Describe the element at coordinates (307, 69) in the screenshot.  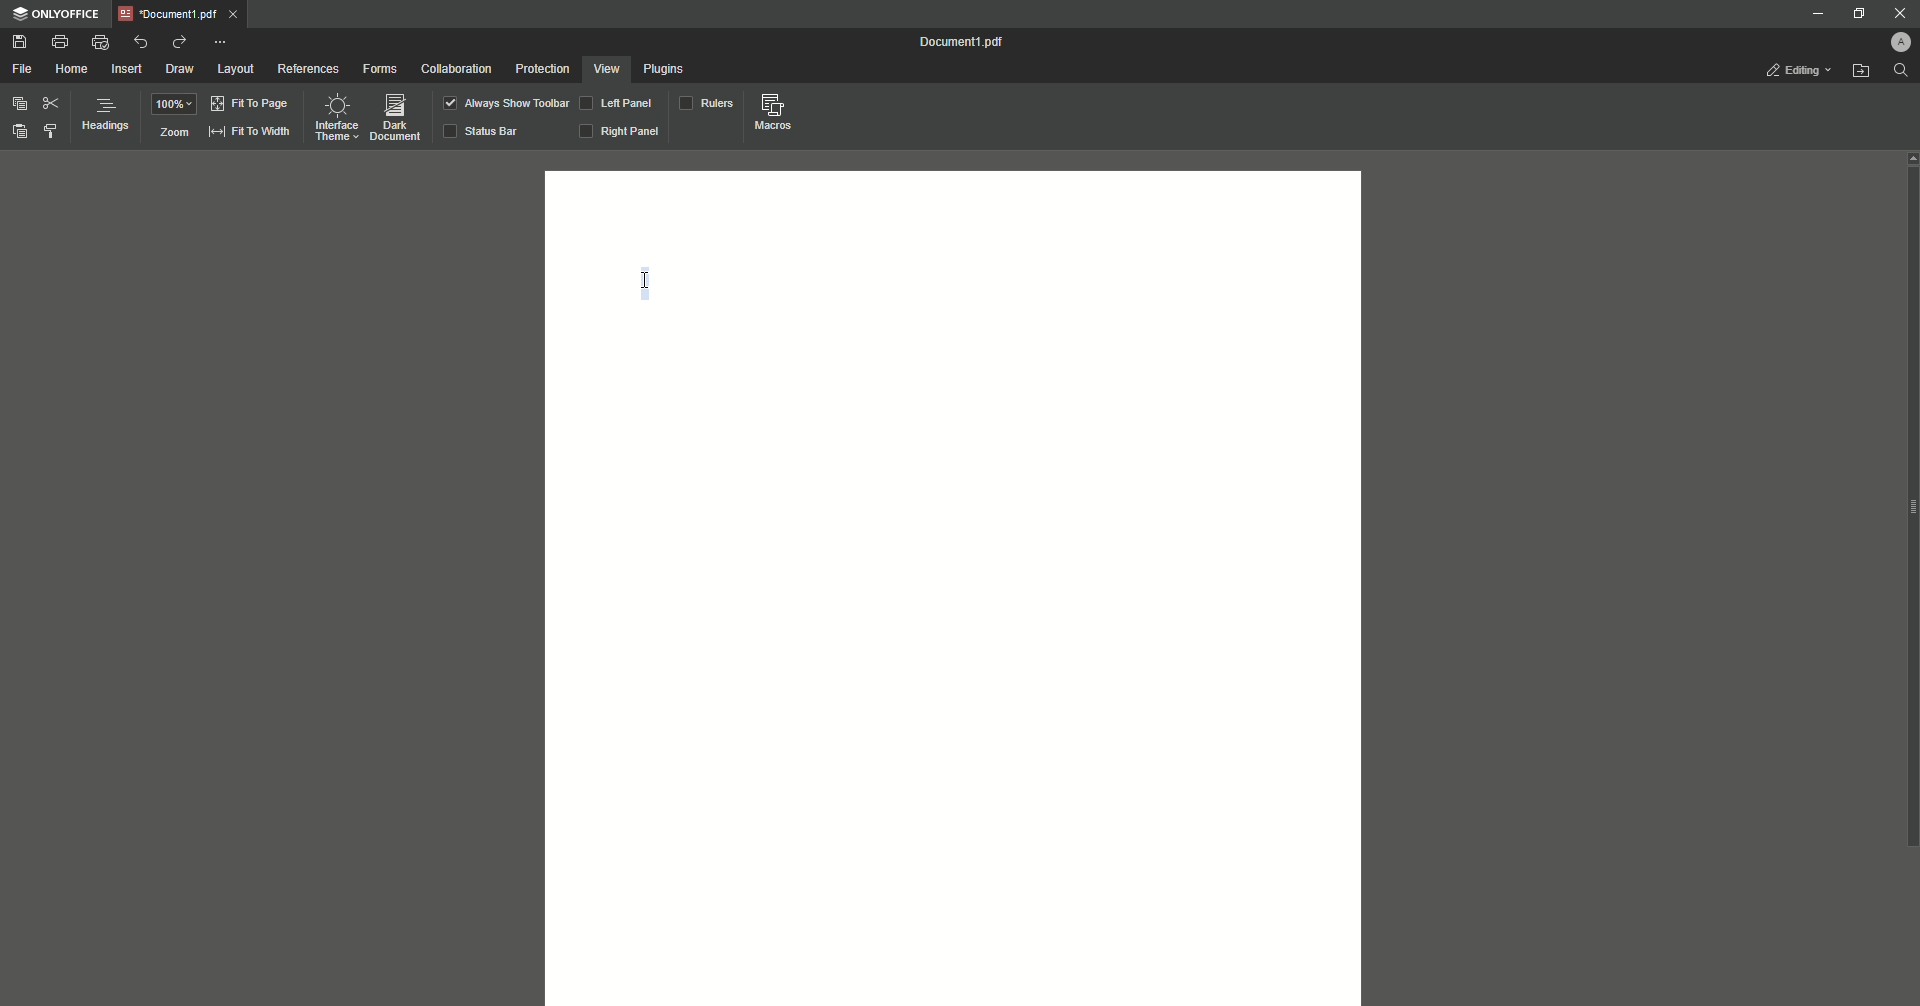
I see `References` at that location.